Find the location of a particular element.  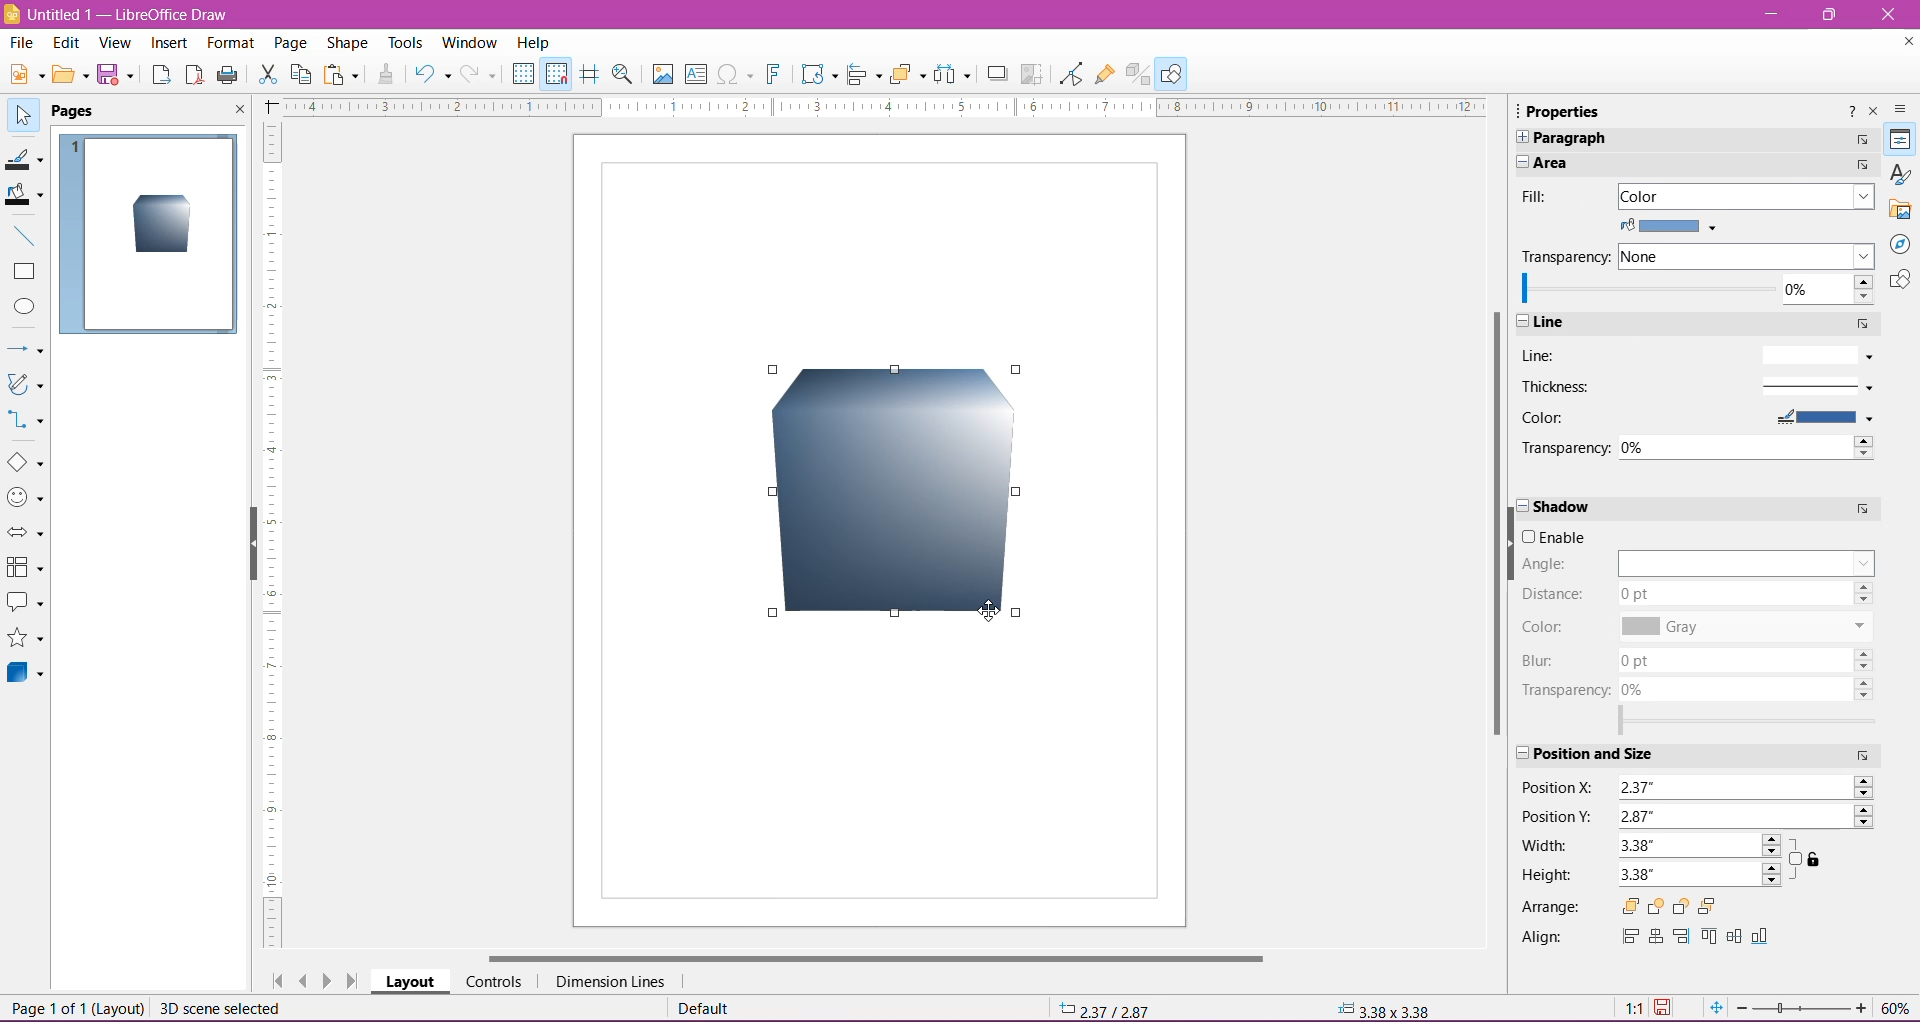

Cube Shape Inserted is located at coordinates (896, 492).